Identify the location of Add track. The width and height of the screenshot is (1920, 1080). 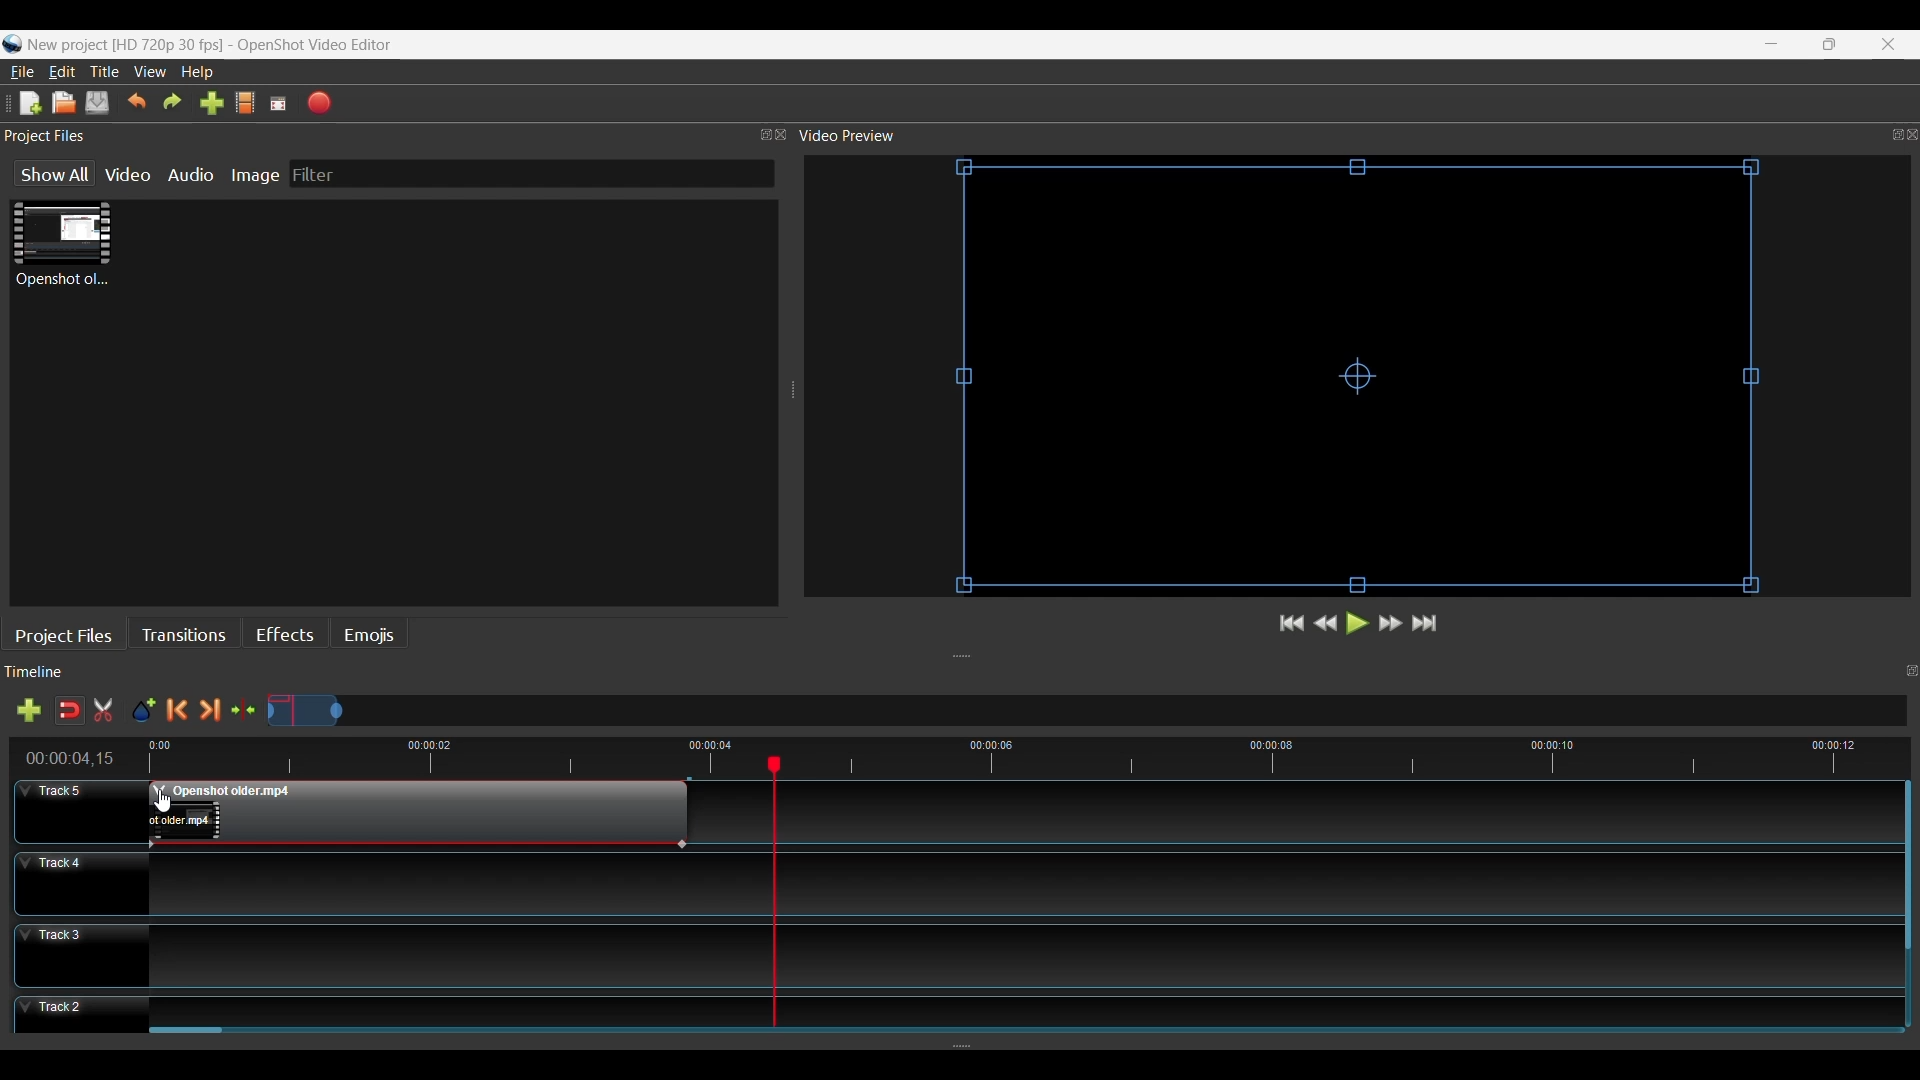
(25, 712).